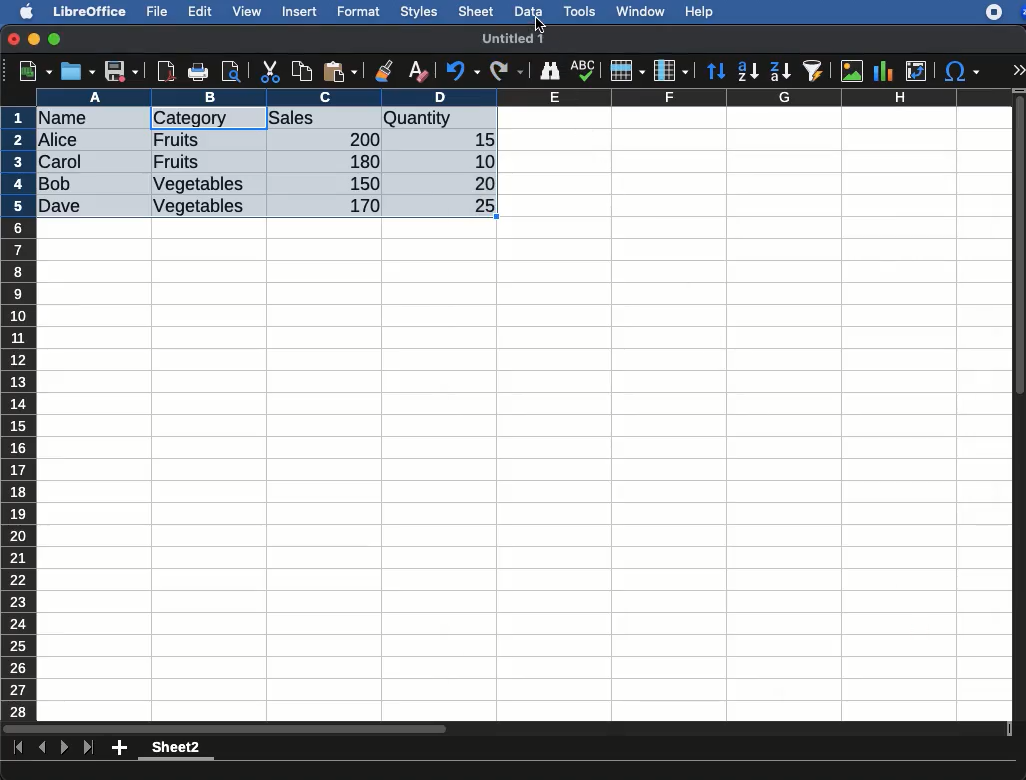  What do you see at coordinates (21, 10) in the screenshot?
I see `apple` at bounding box center [21, 10].